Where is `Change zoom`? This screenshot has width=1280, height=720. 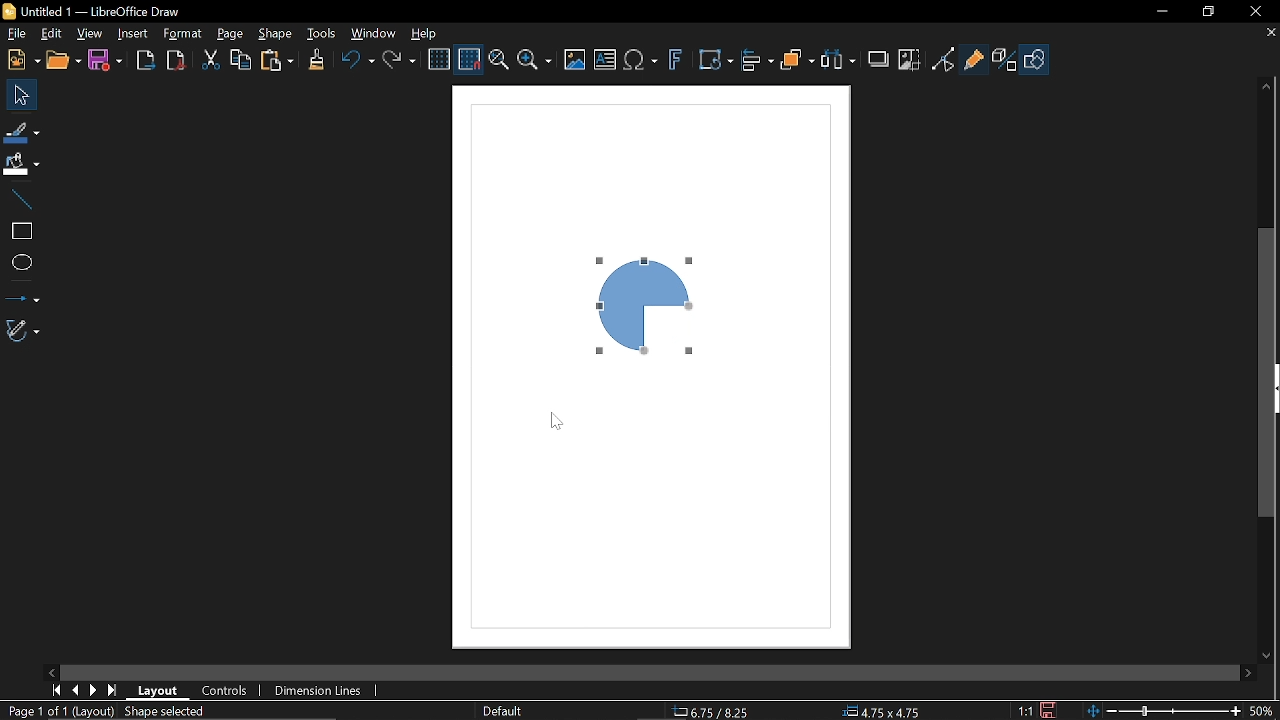 Change zoom is located at coordinates (1161, 710).